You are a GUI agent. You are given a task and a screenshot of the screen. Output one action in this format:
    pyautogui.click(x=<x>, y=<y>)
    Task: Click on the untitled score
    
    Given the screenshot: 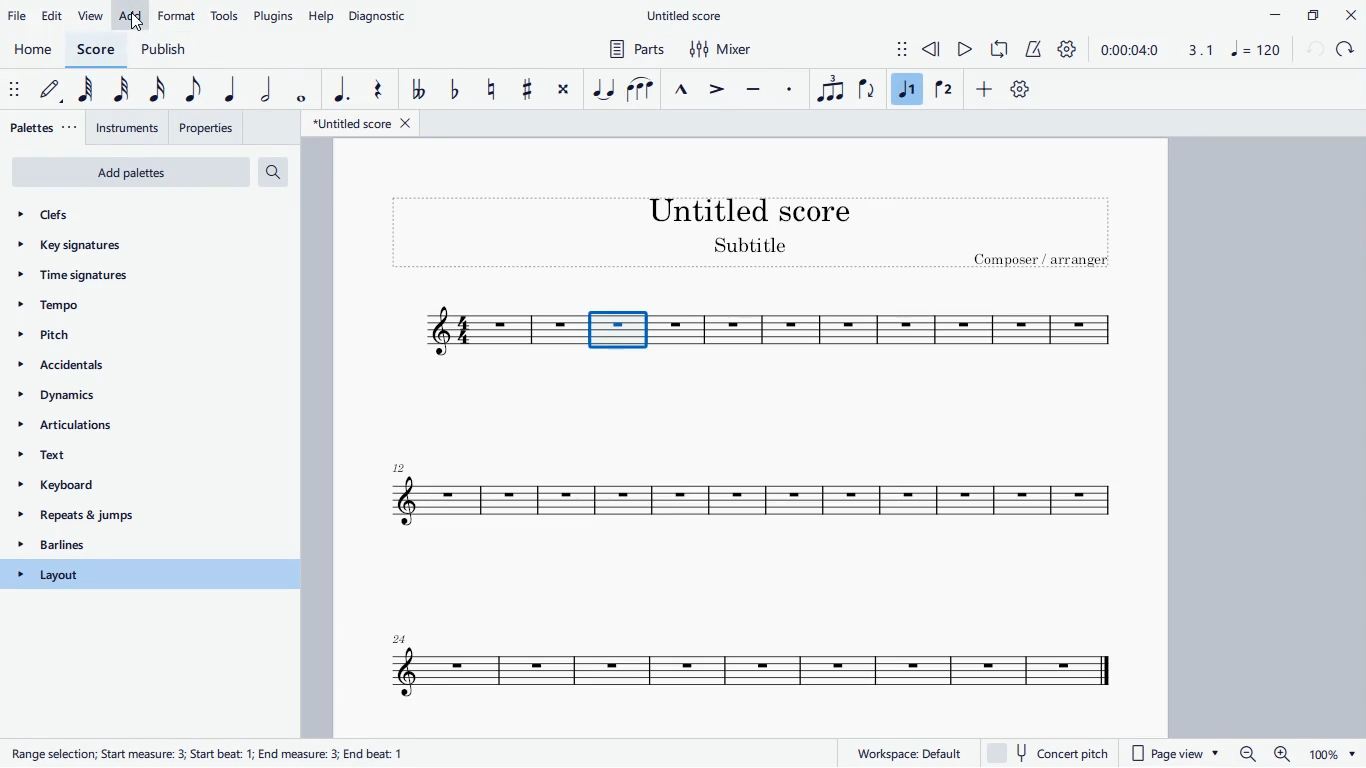 What is the action you would take?
    pyautogui.click(x=687, y=16)
    